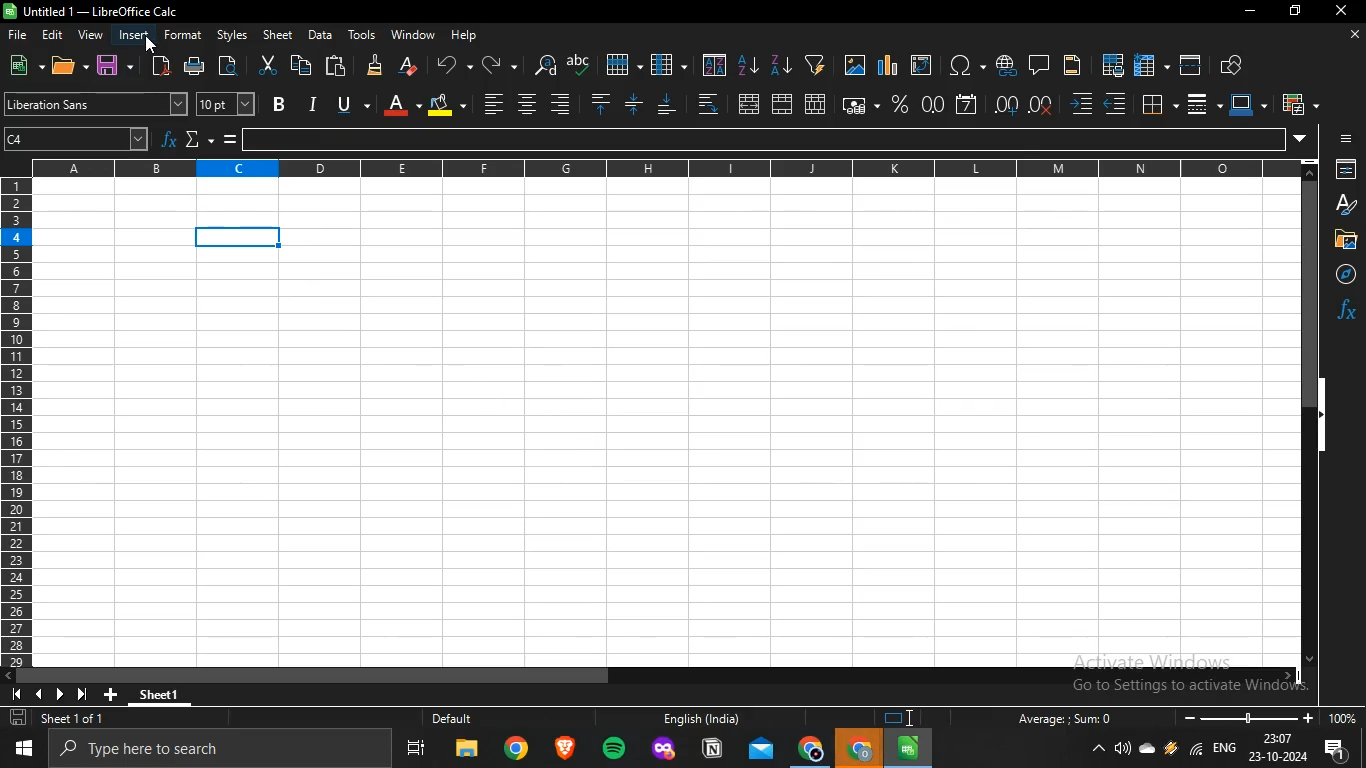 This screenshot has width=1366, height=768. What do you see at coordinates (15, 426) in the screenshot?
I see `row` at bounding box center [15, 426].